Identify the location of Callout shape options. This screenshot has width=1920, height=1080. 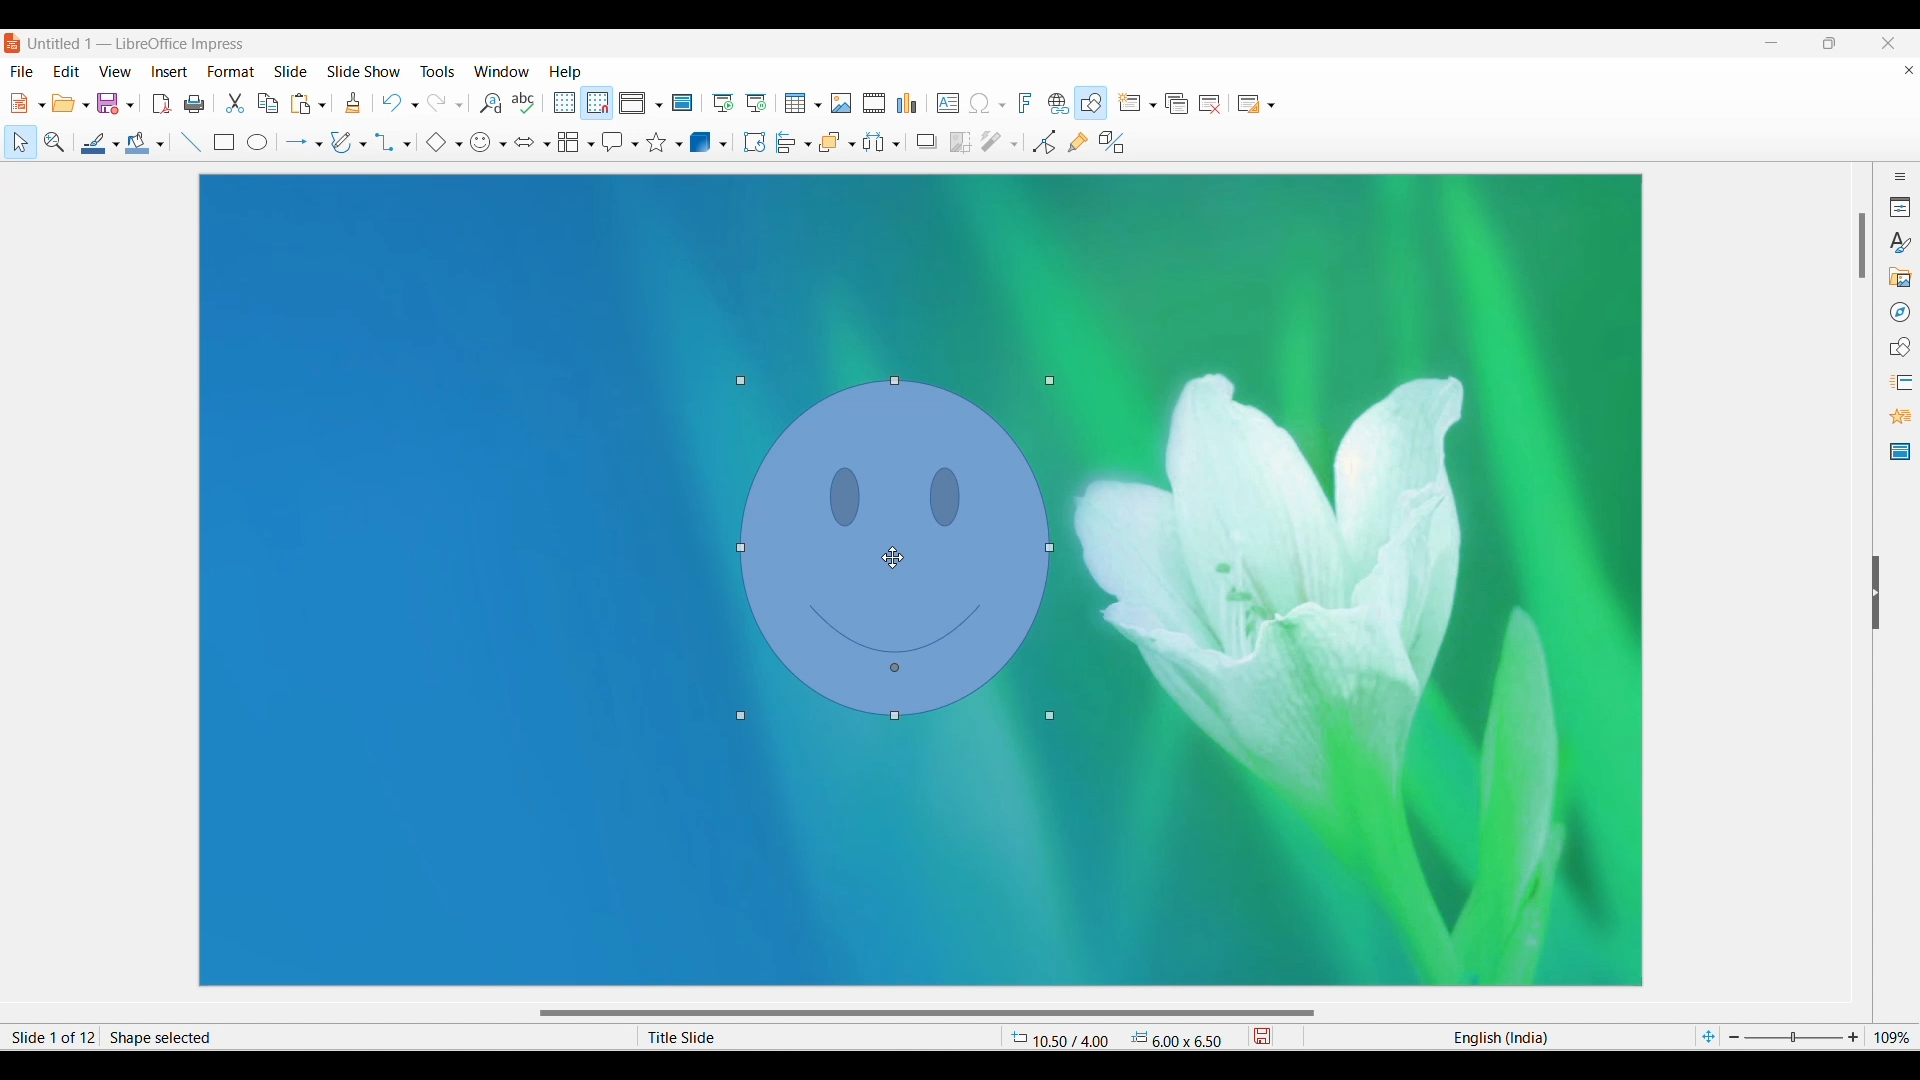
(635, 145).